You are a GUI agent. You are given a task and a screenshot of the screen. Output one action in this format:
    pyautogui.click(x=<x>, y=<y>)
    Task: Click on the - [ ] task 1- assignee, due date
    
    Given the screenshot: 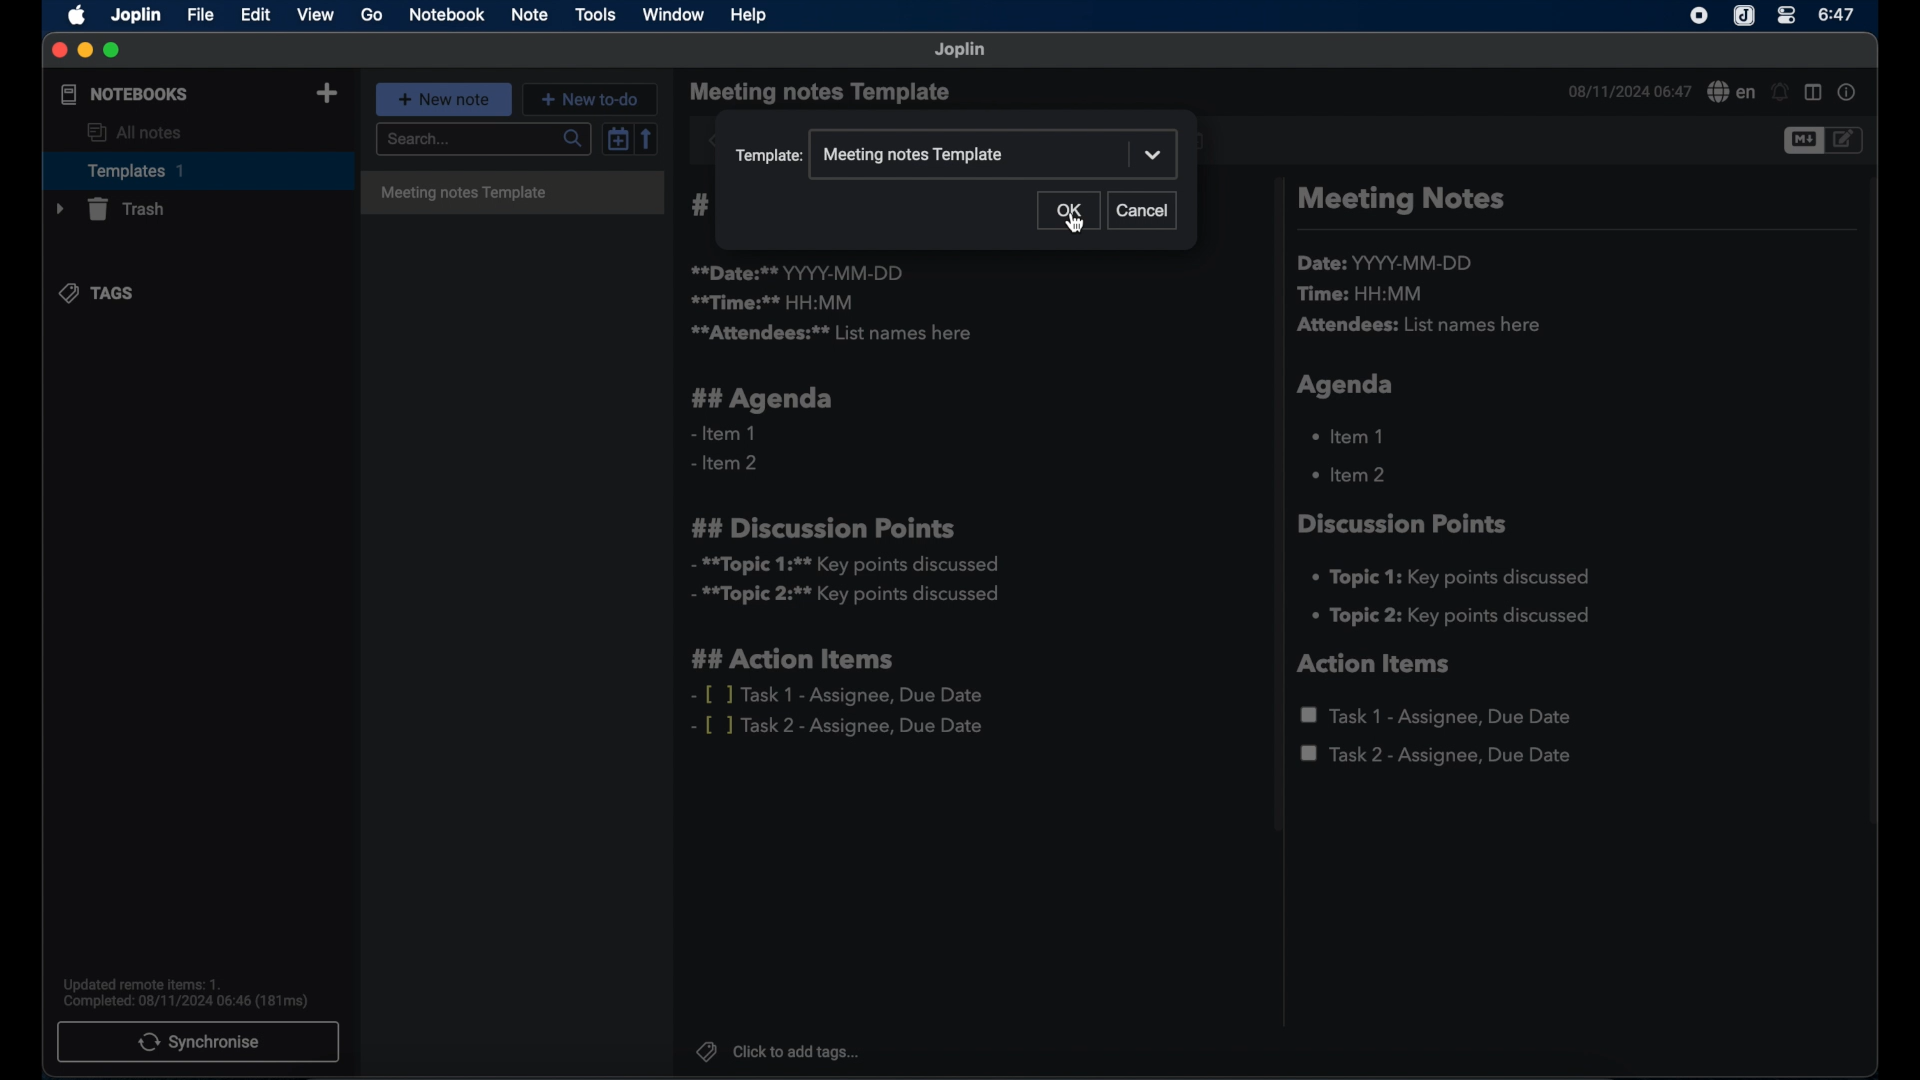 What is the action you would take?
    pyautogui.click(x=839, y=695)
    